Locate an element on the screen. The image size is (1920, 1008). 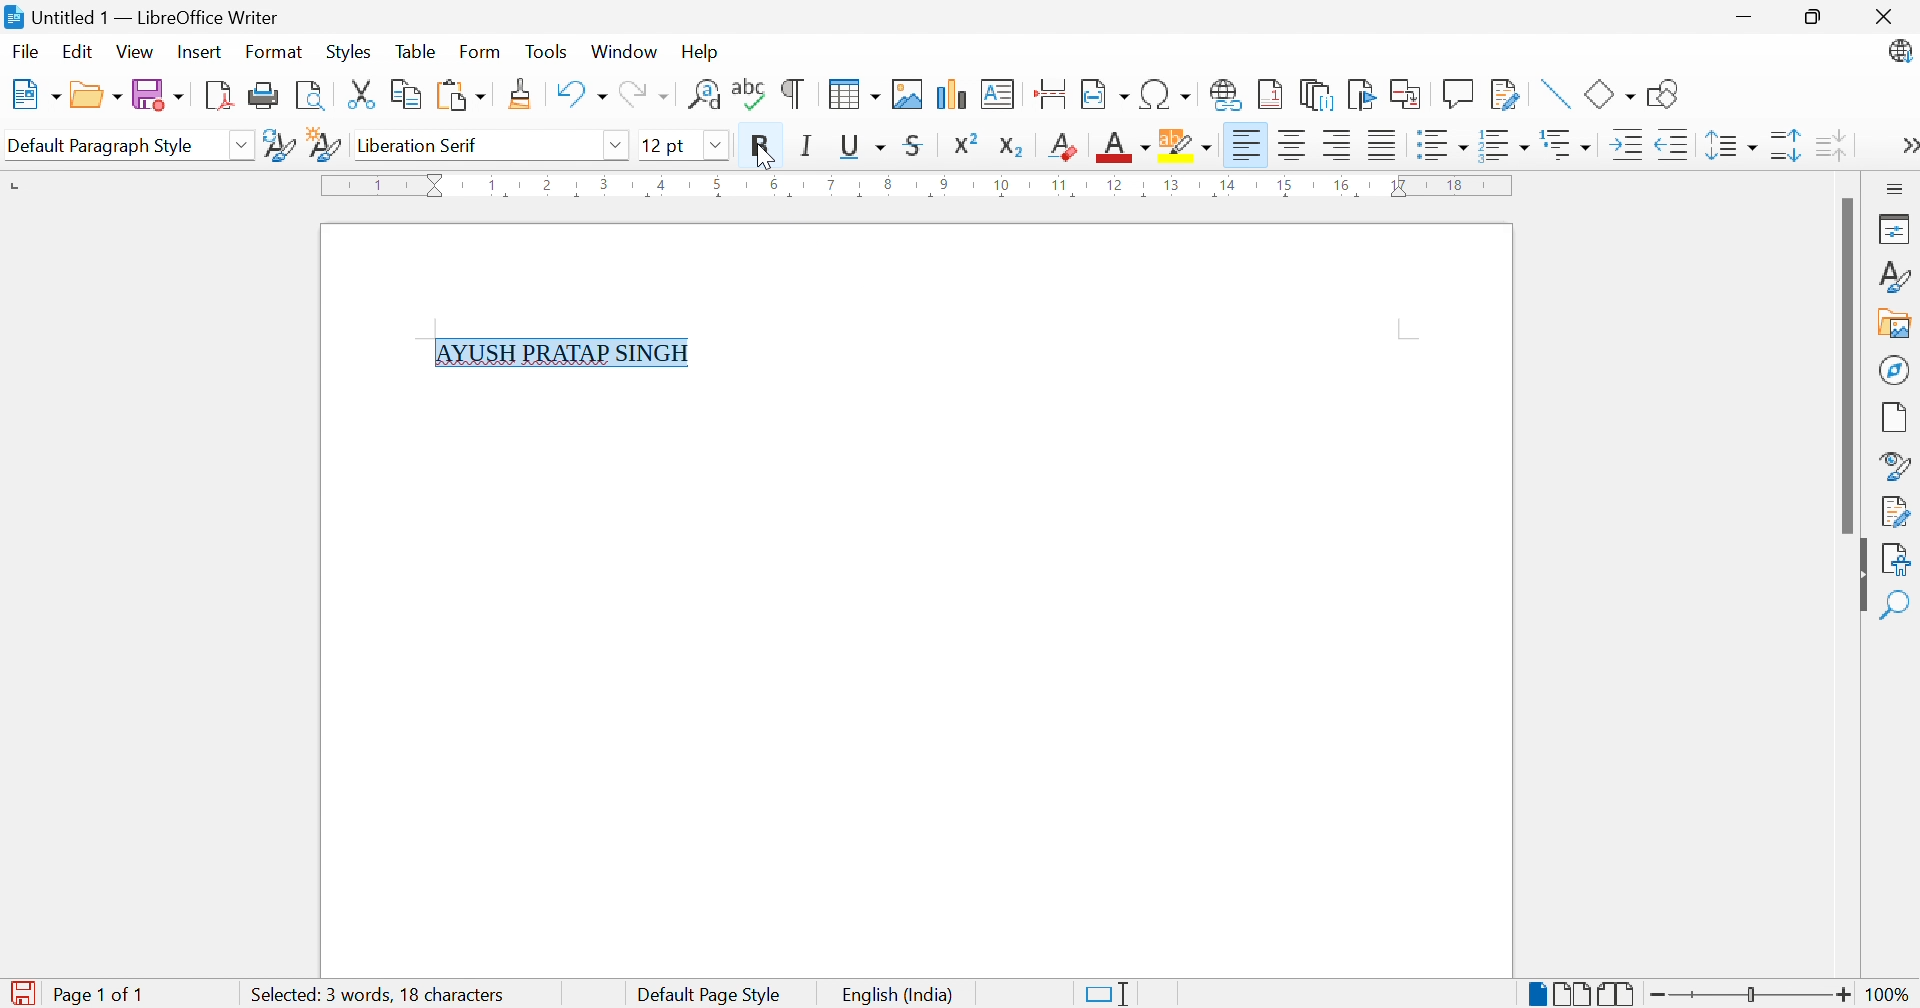
The document has been modified. Click to save the document. is located at coordinates (25, 991).